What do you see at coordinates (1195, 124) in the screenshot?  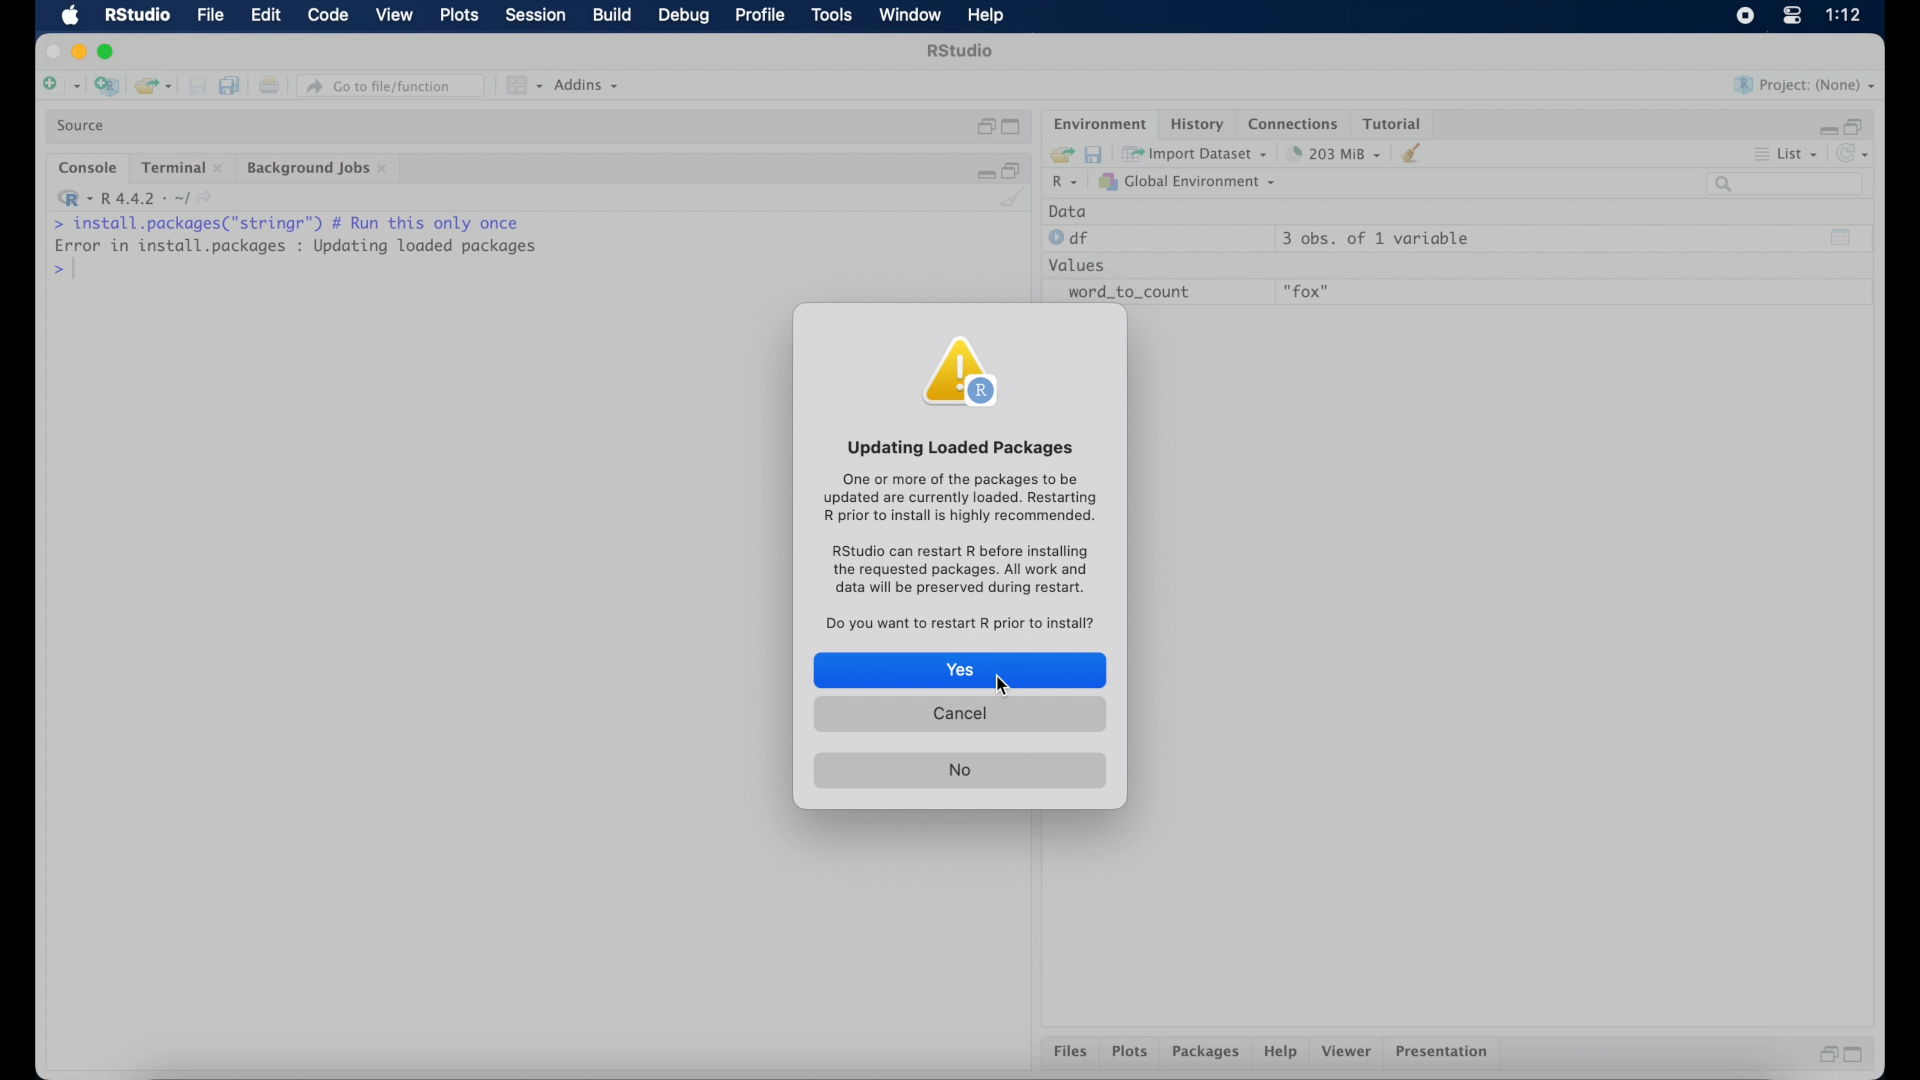 I see `history` at bounding box center [1195, 124].